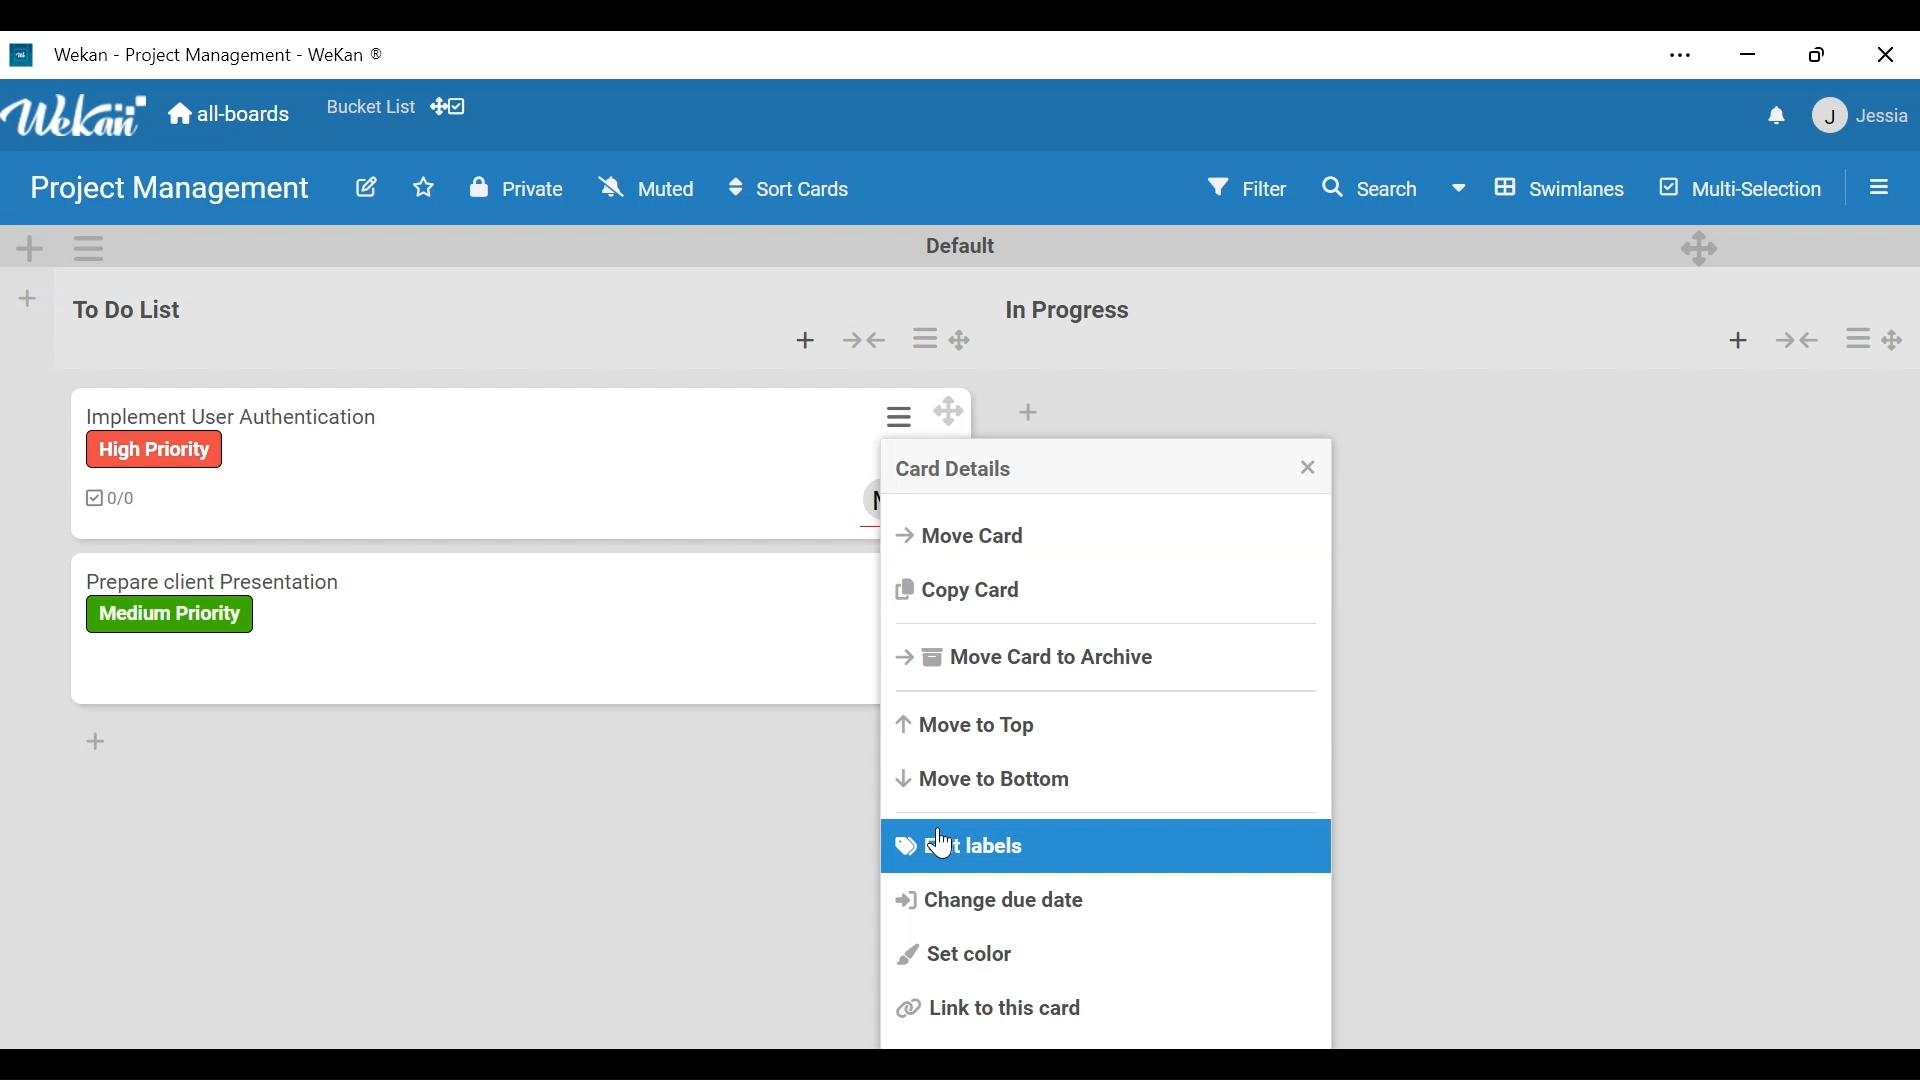 The height and width of the screenshot is (1080, 1920). What do you see at coordinates (1105, 845) in the screenshot?
I see `Add labels` at bounding box center [1105, 845].